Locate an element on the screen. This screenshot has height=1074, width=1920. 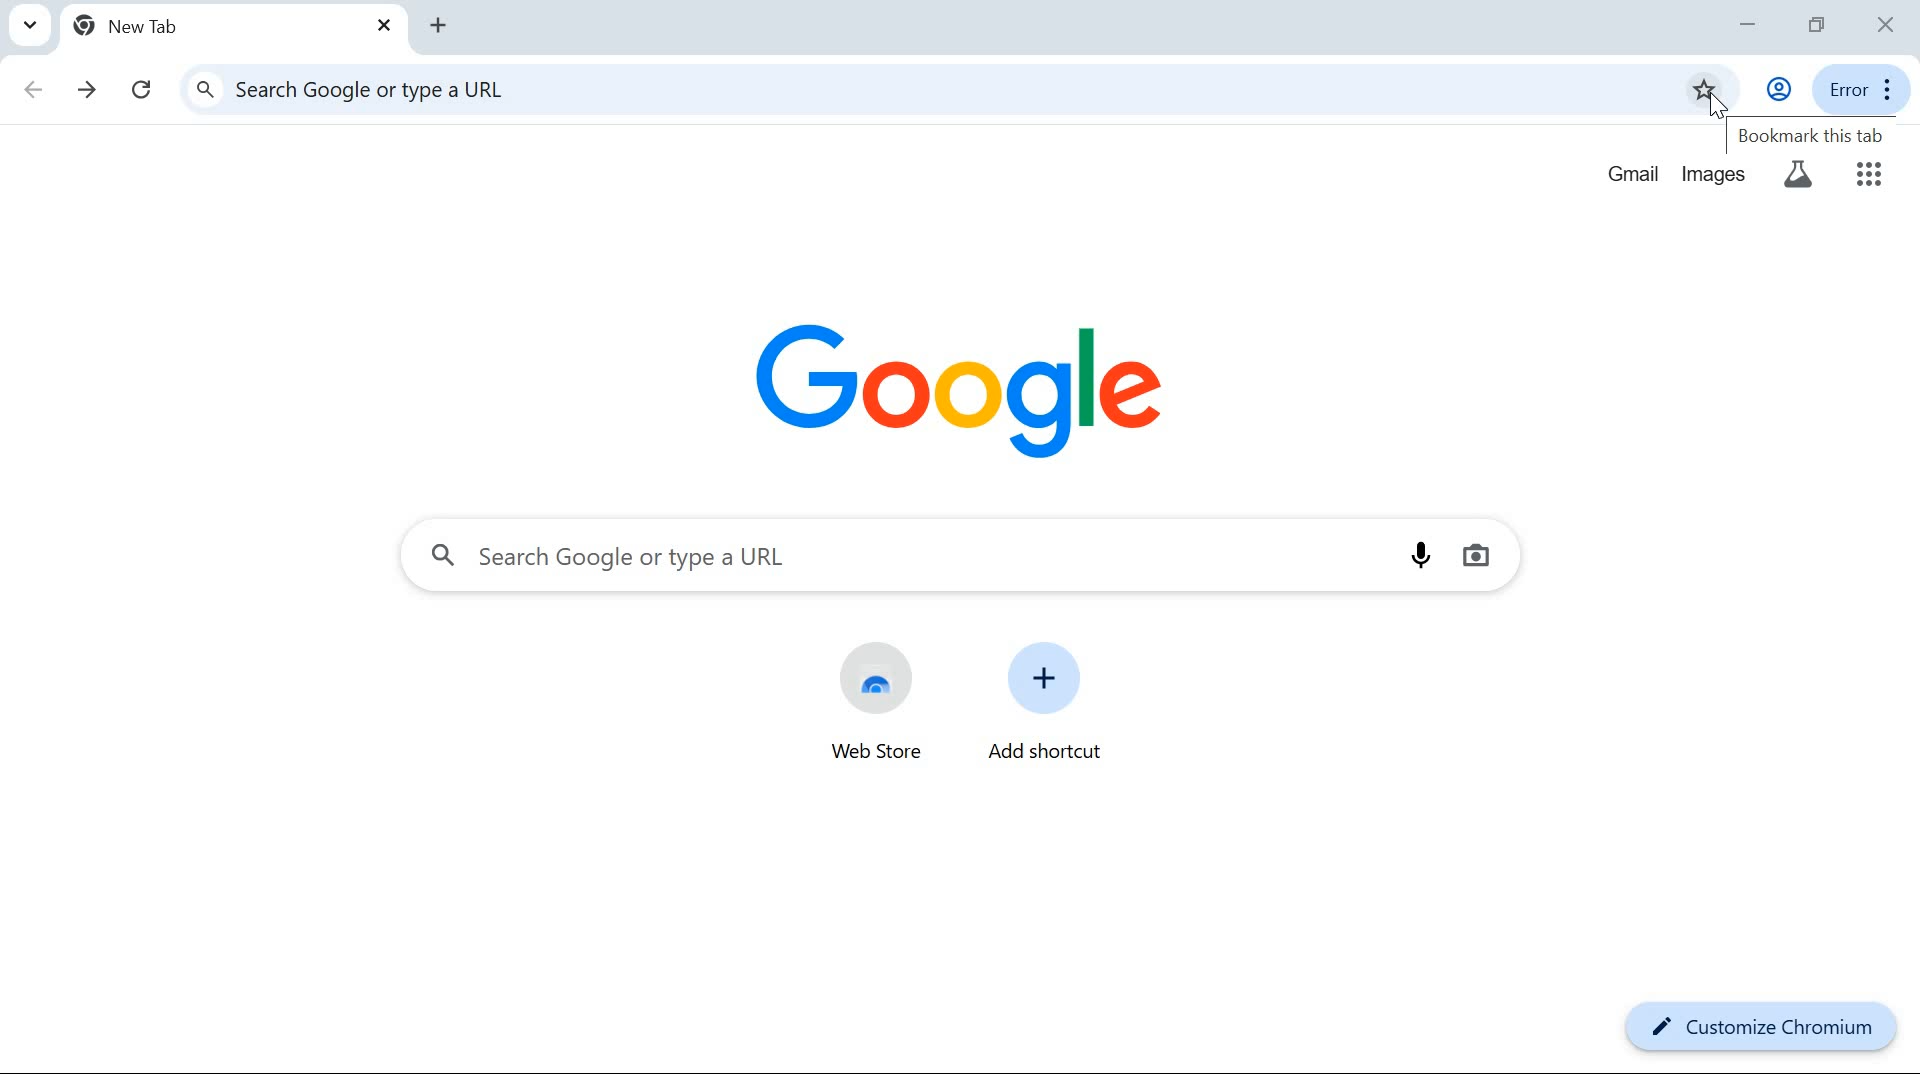
close is located at coordinates (384, 28).